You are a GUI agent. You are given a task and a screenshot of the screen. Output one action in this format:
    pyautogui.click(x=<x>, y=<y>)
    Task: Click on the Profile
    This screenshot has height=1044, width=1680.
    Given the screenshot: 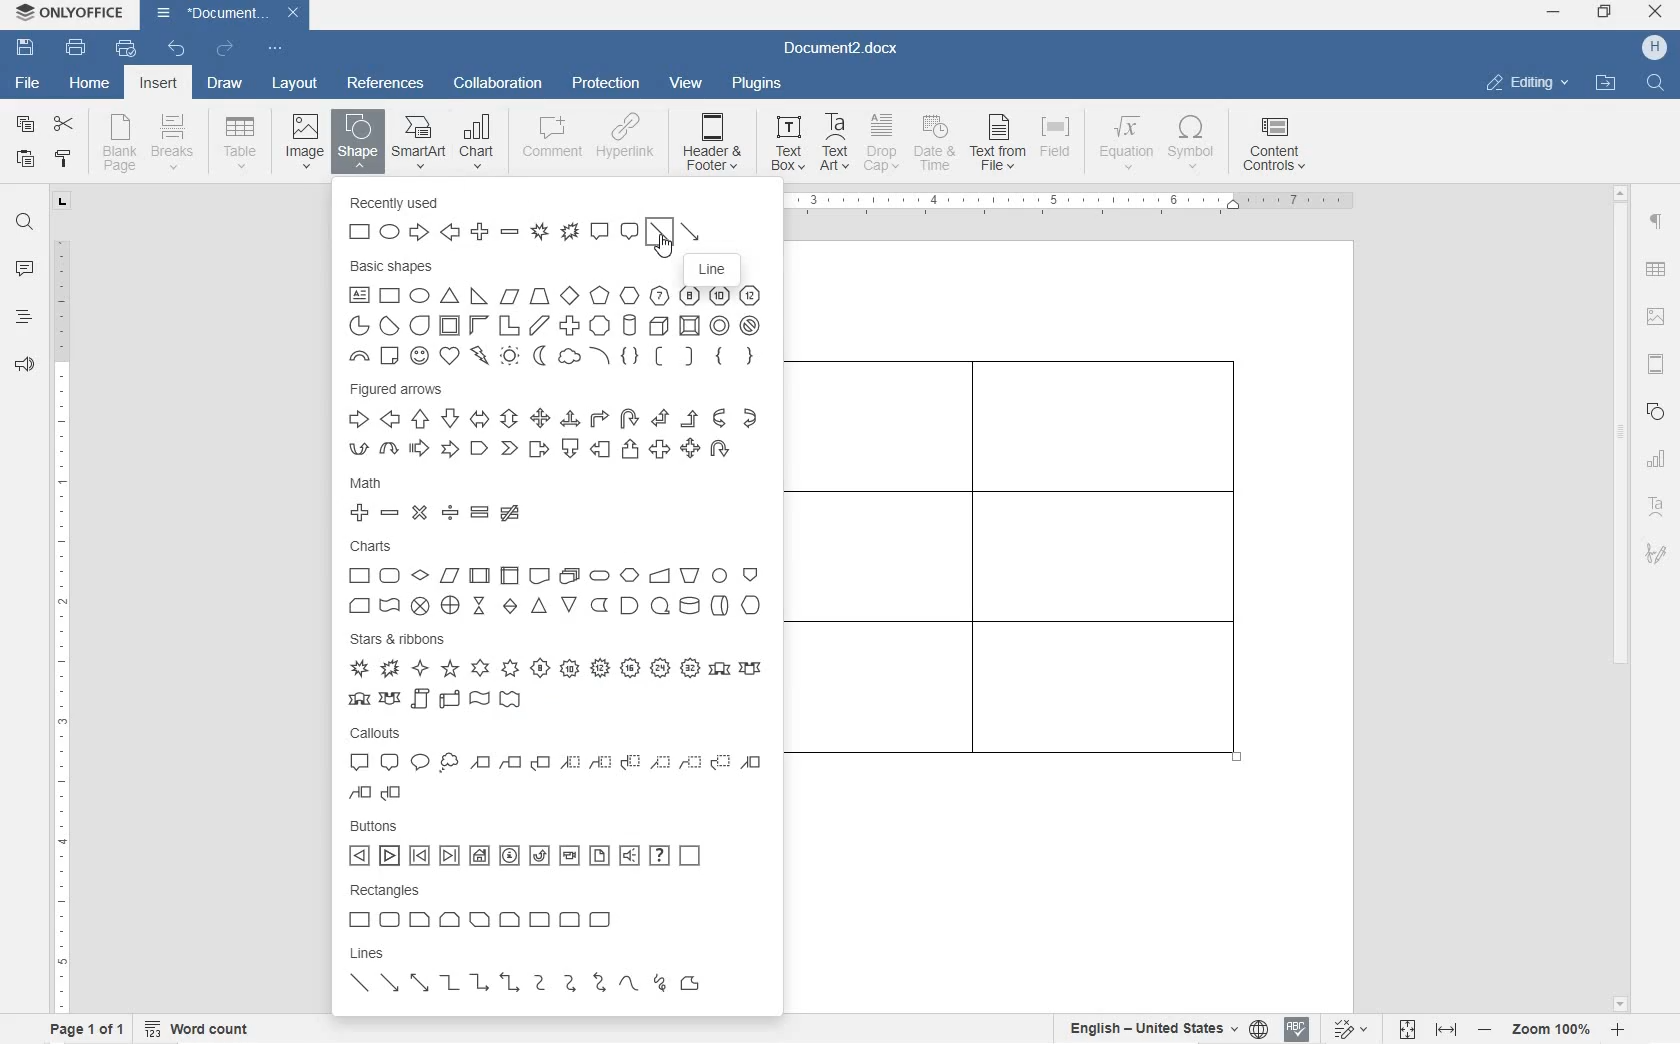 What is the action you would take?
    pyautogui.click(x=1656, y=48)
    